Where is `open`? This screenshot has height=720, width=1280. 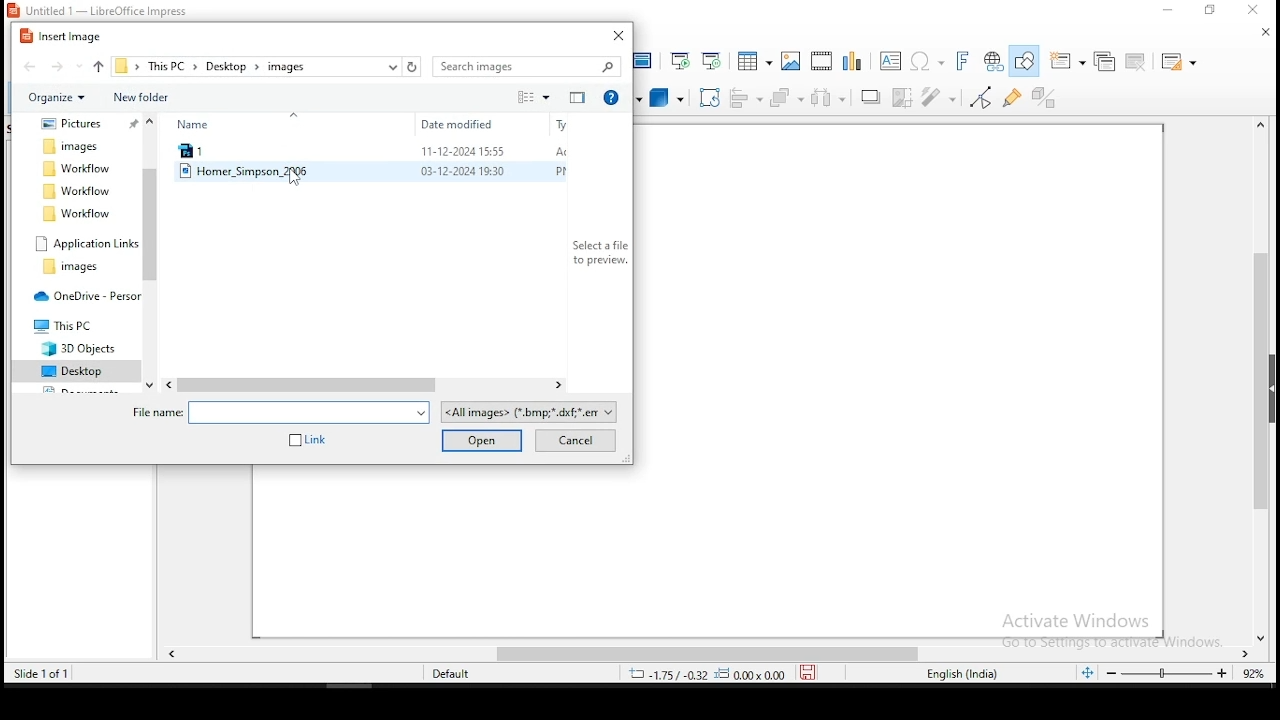
open is located at coordinates (484, 441).